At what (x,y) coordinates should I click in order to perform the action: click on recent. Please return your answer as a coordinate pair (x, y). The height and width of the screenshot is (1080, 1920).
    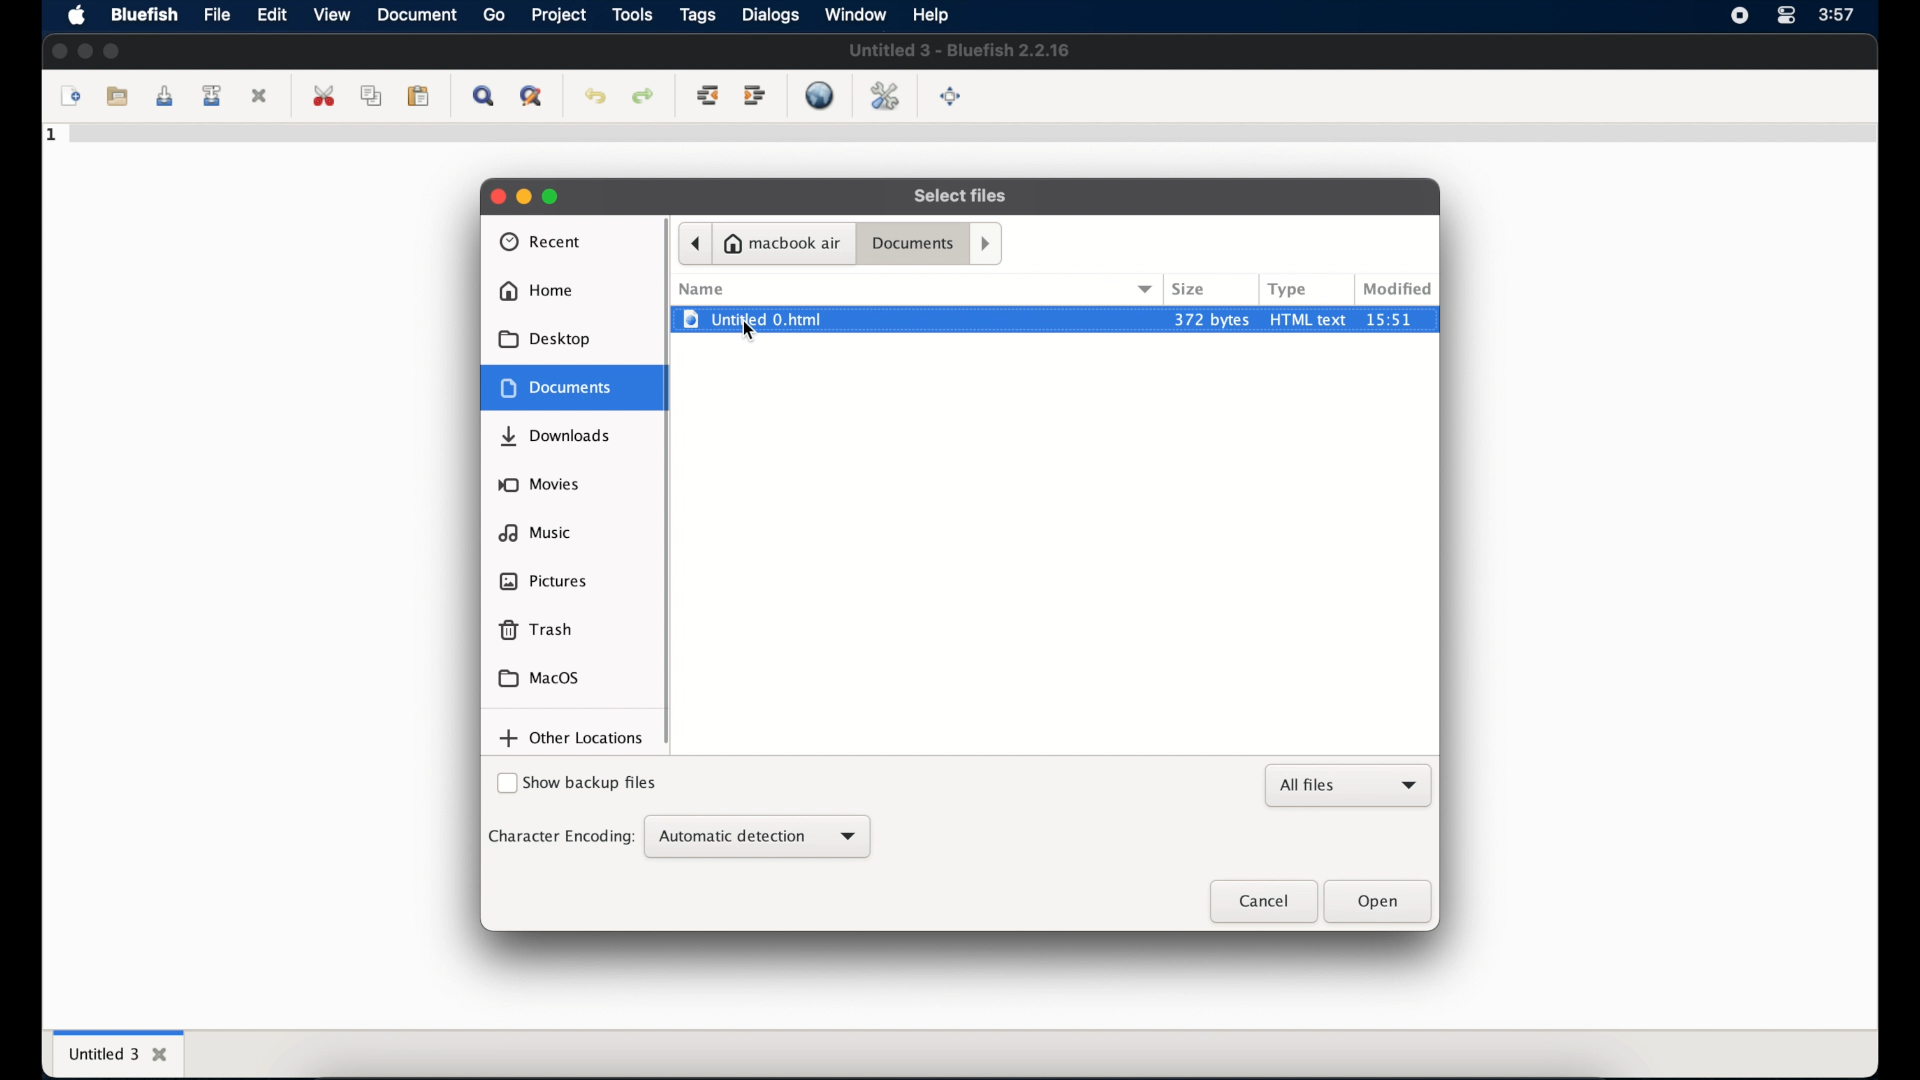
    Looking at the image, I should click on (541, 242).